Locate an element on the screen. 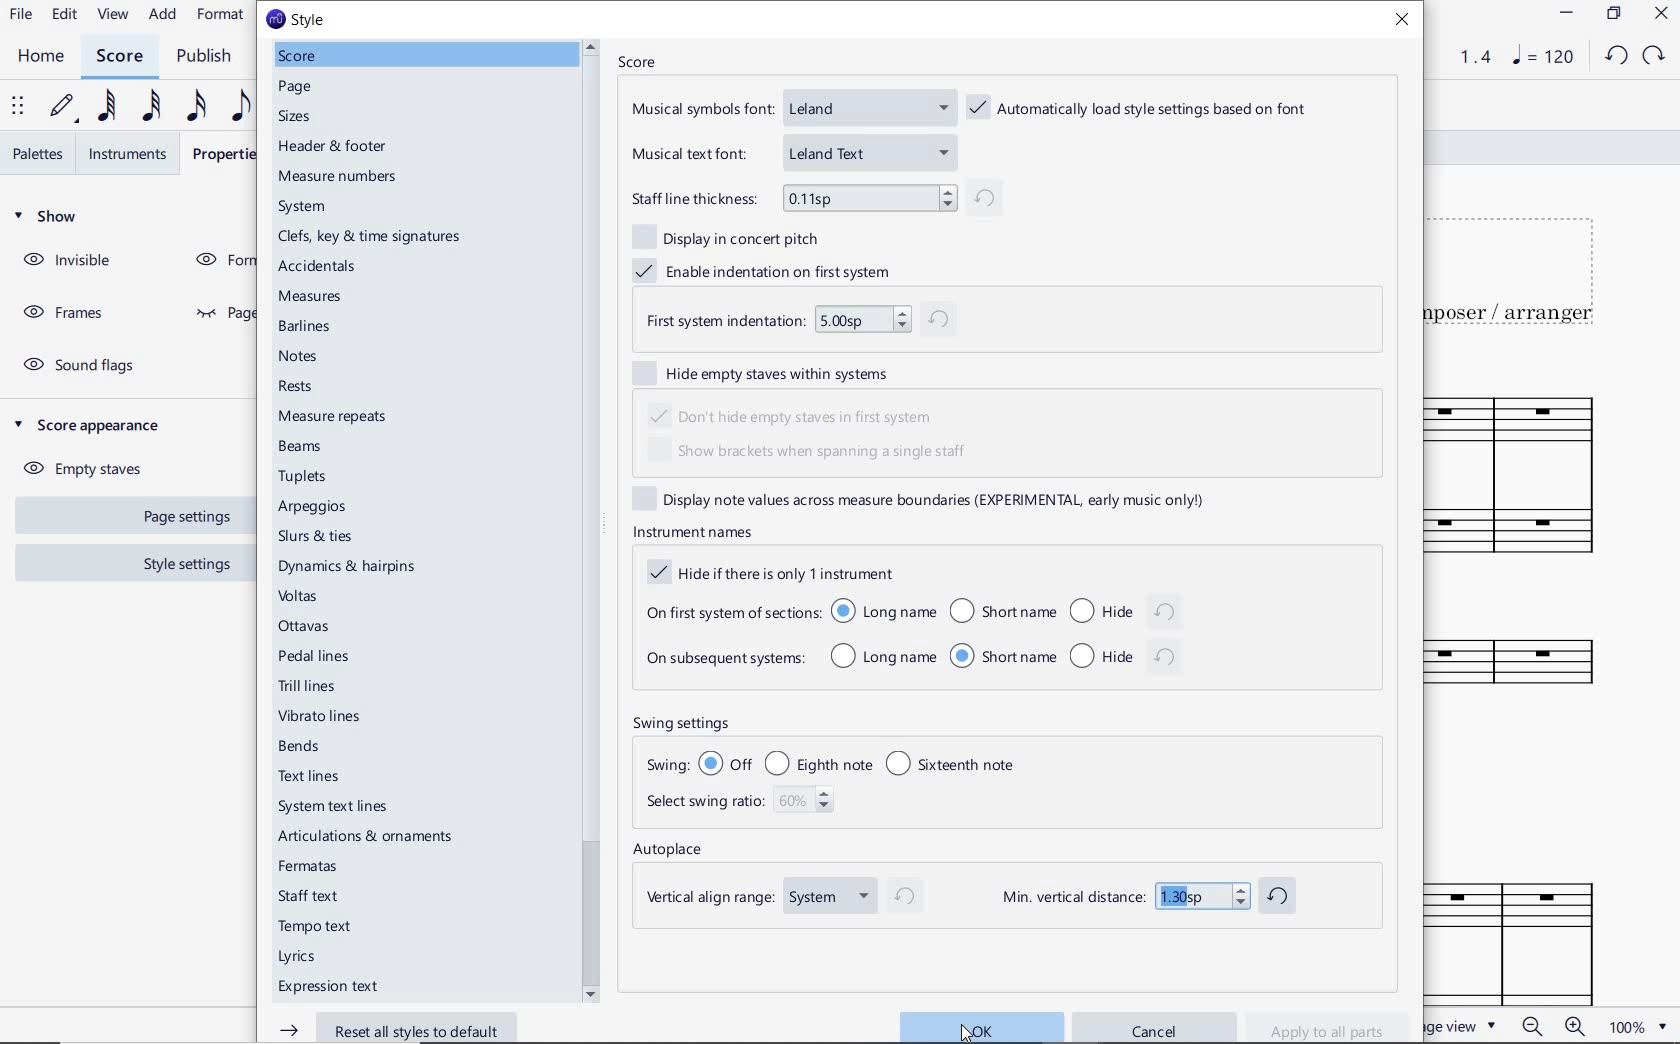  ADD is located at coordinates (165, 14).